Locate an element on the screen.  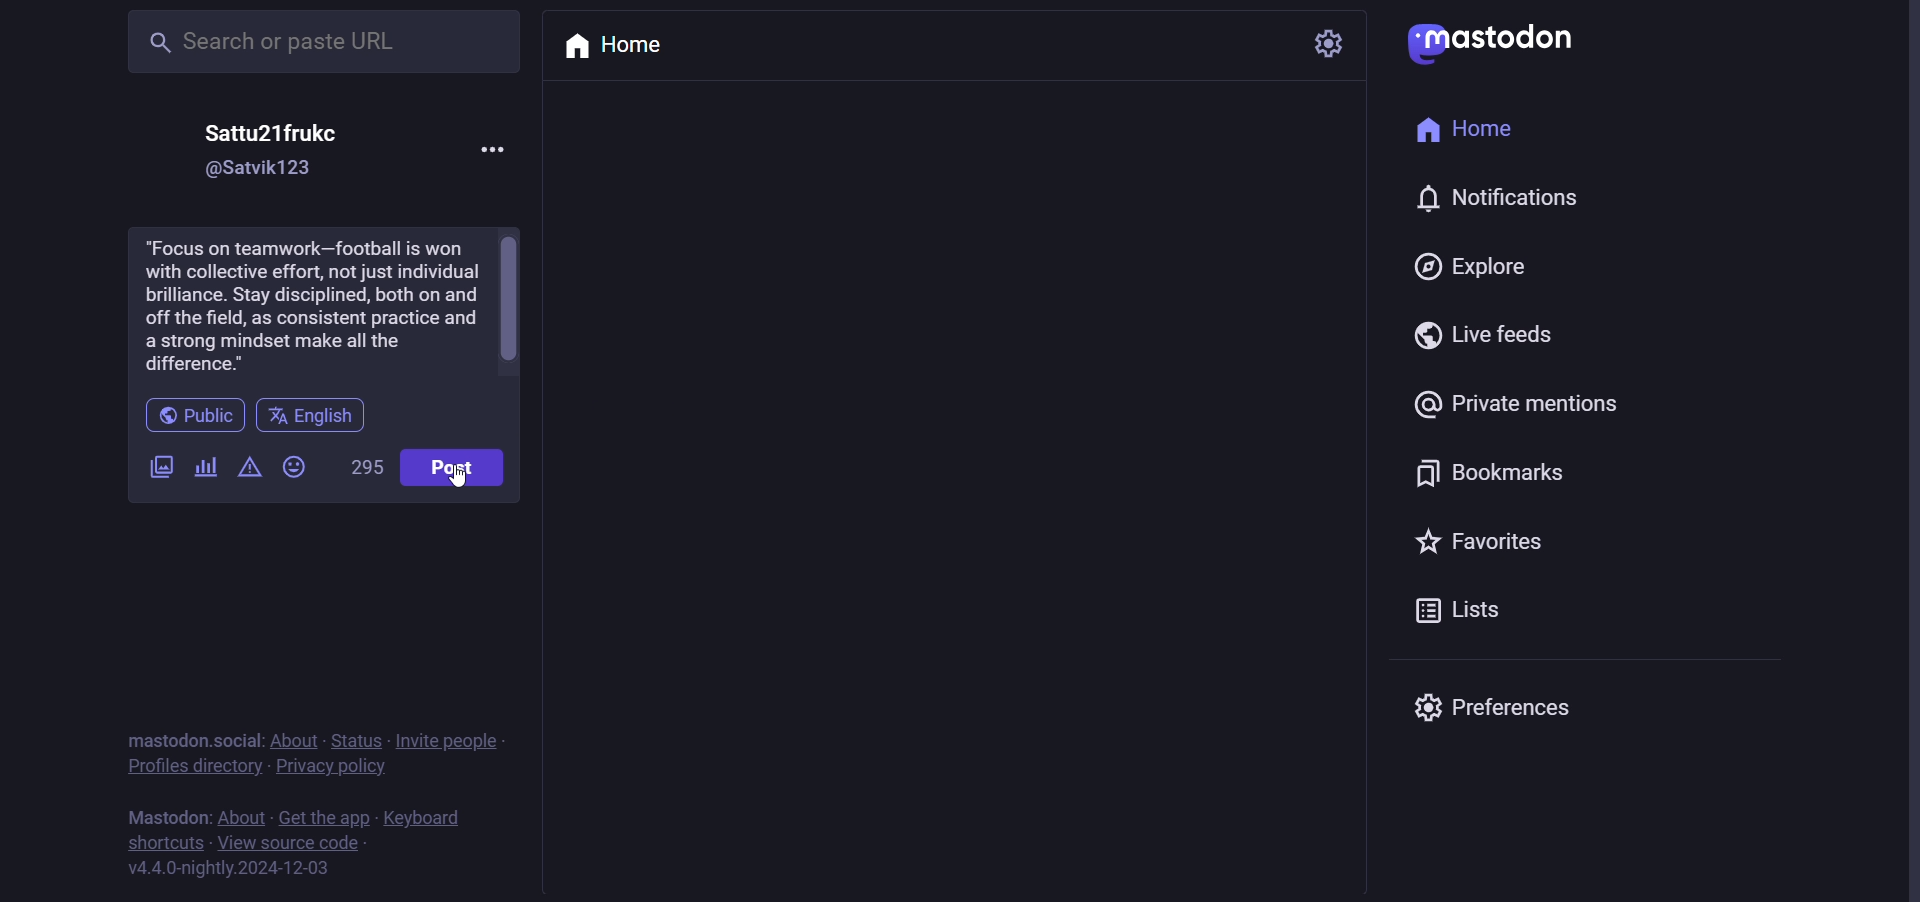
content warning is located at coordinates (250, 463).